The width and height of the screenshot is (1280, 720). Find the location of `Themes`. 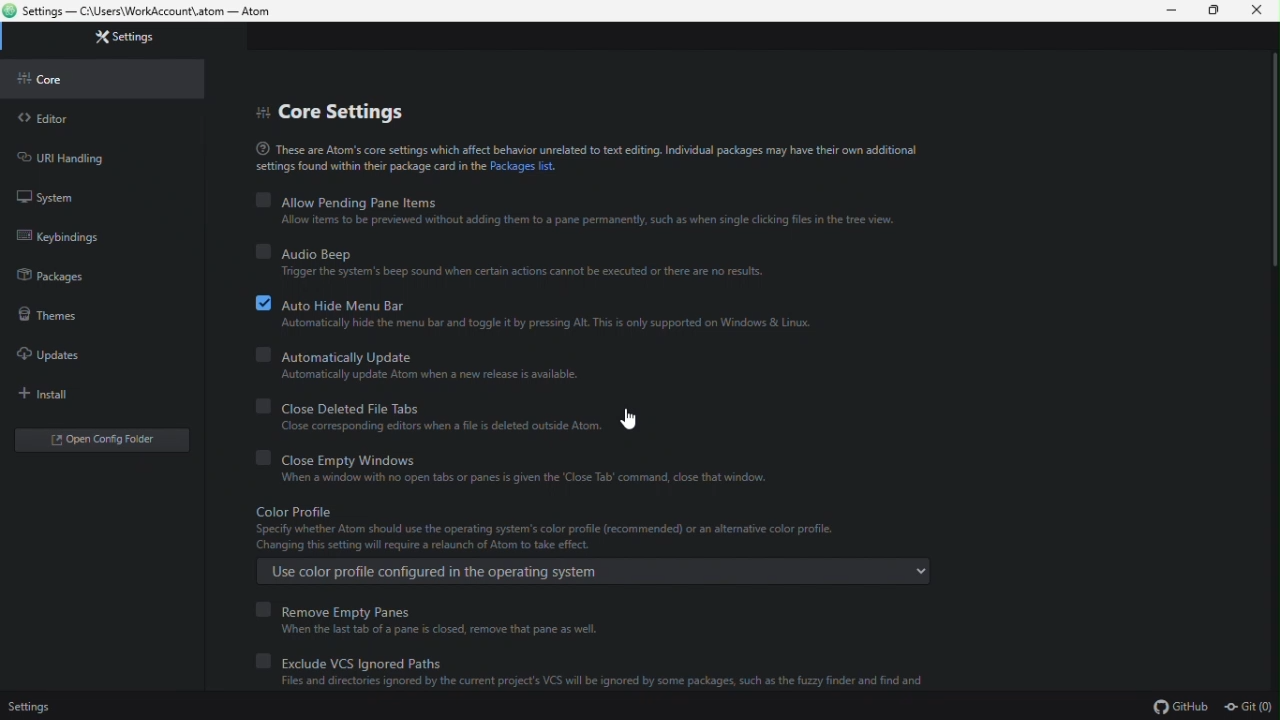

Themes is located at coordinates (90, 312).